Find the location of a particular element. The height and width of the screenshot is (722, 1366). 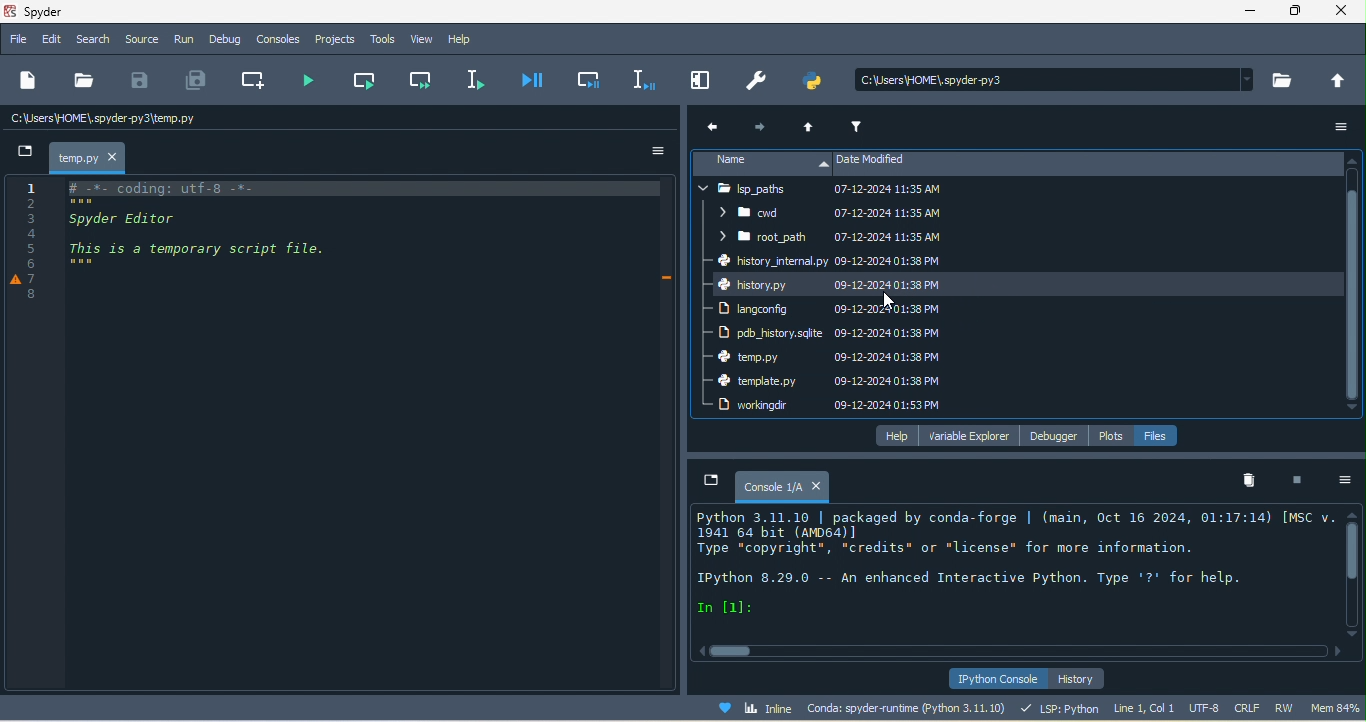

temp.py is located at coordinates (758, 359).